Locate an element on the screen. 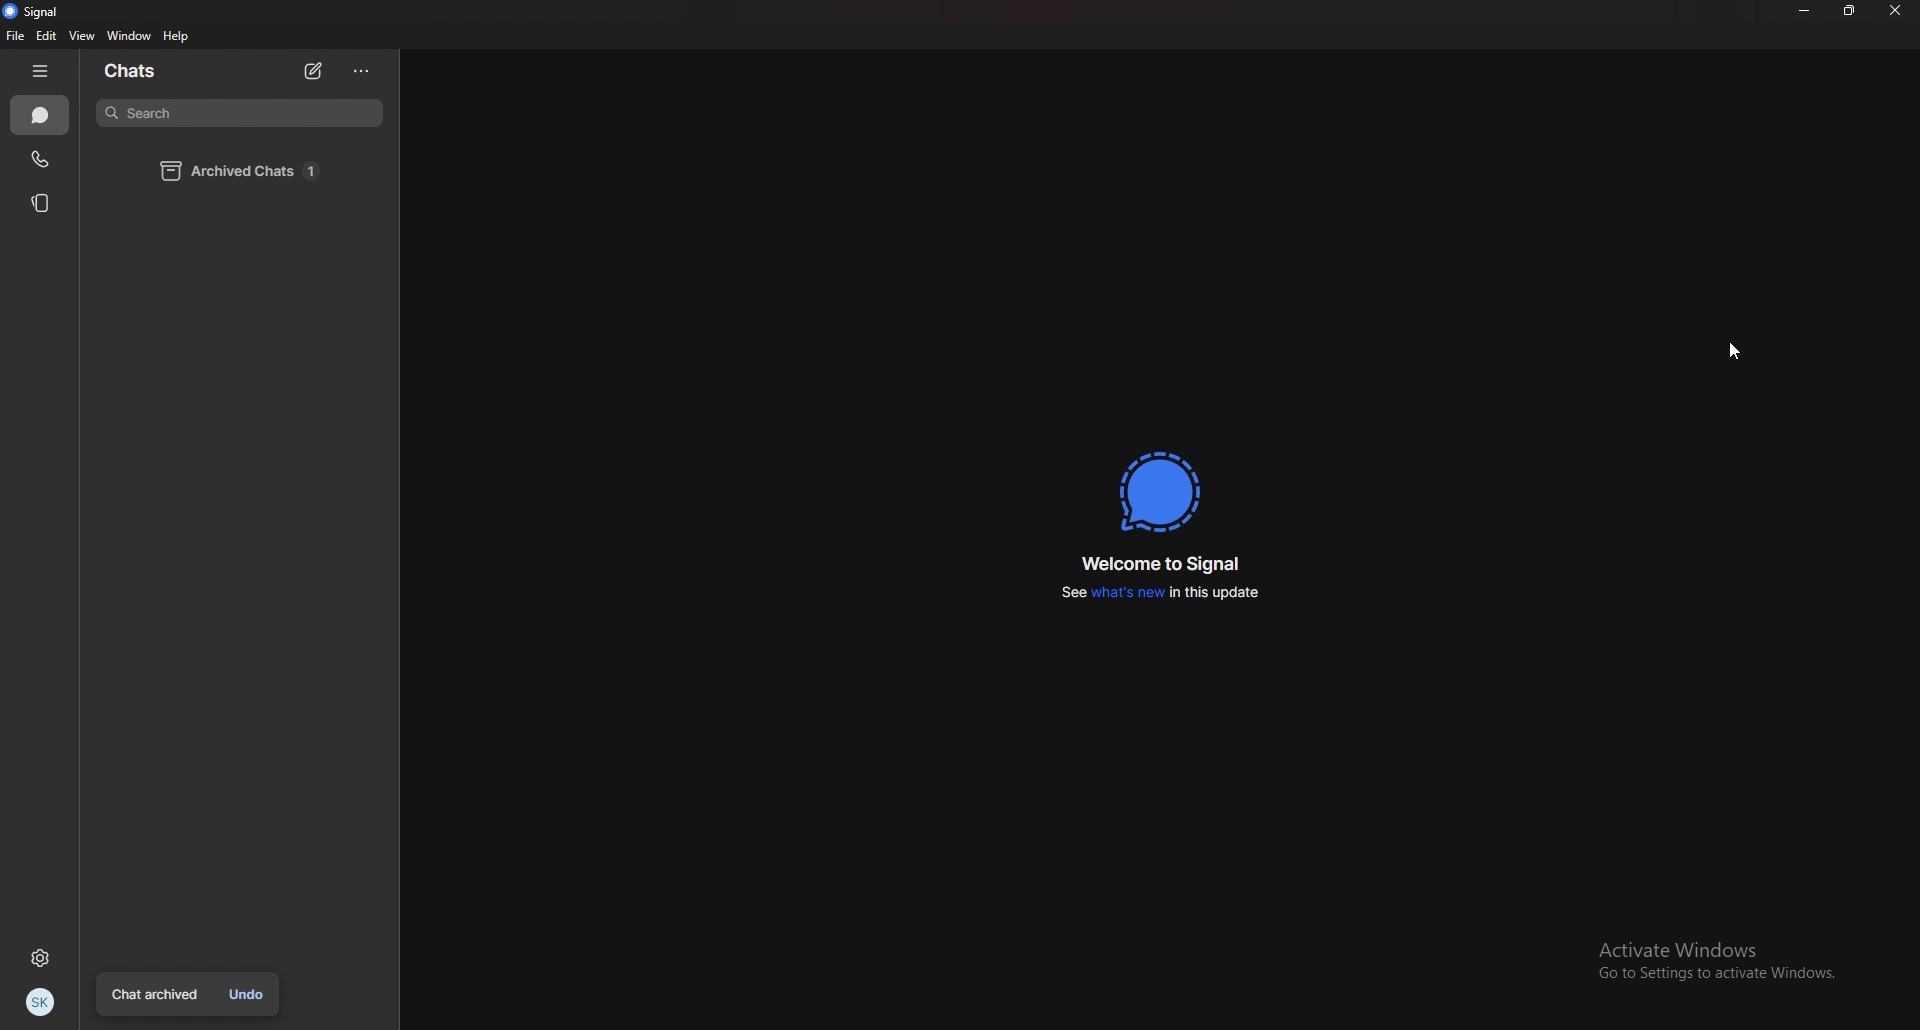 The image size is (1920, 1030). Chat is located at coordinates (39, 116).